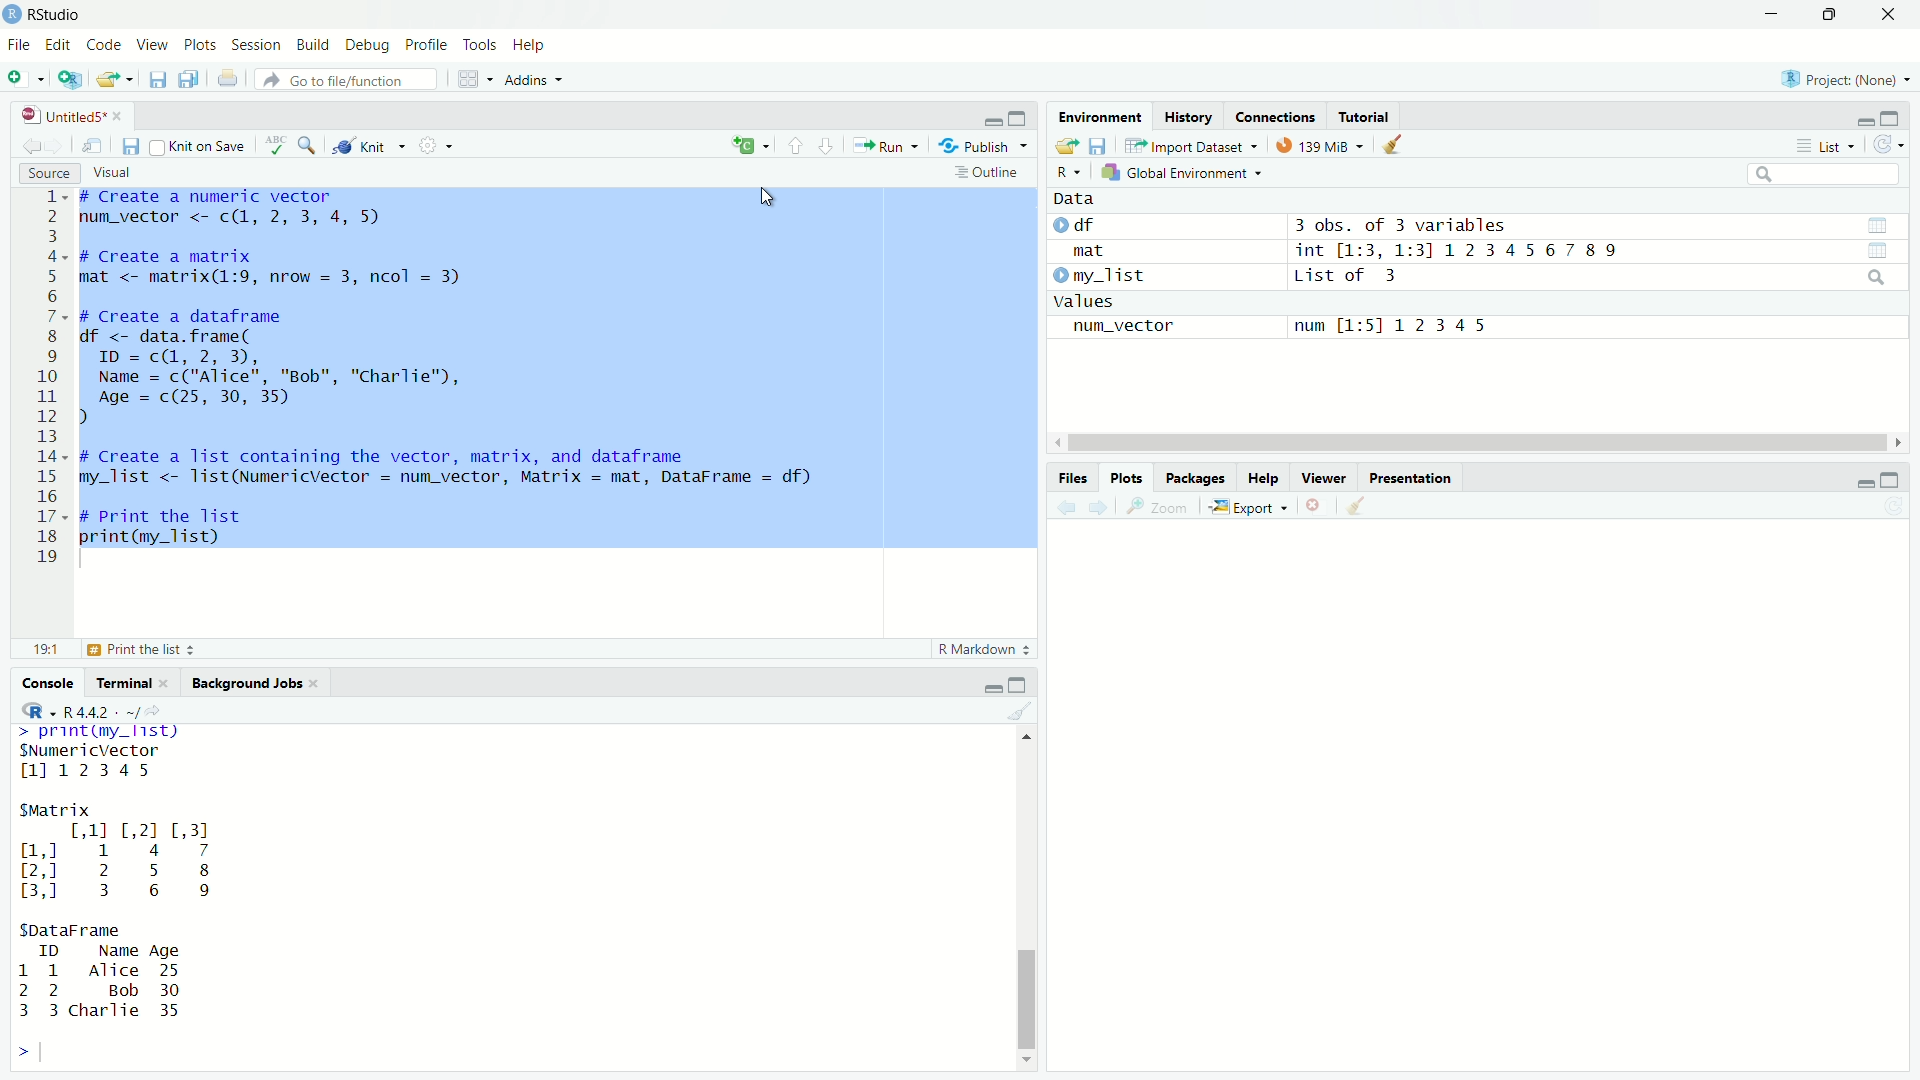 This screenshot has width=1920, height=1080. Describe the element at coordinates (1858, 485) in the screenshot. I see `minimise` at that location.